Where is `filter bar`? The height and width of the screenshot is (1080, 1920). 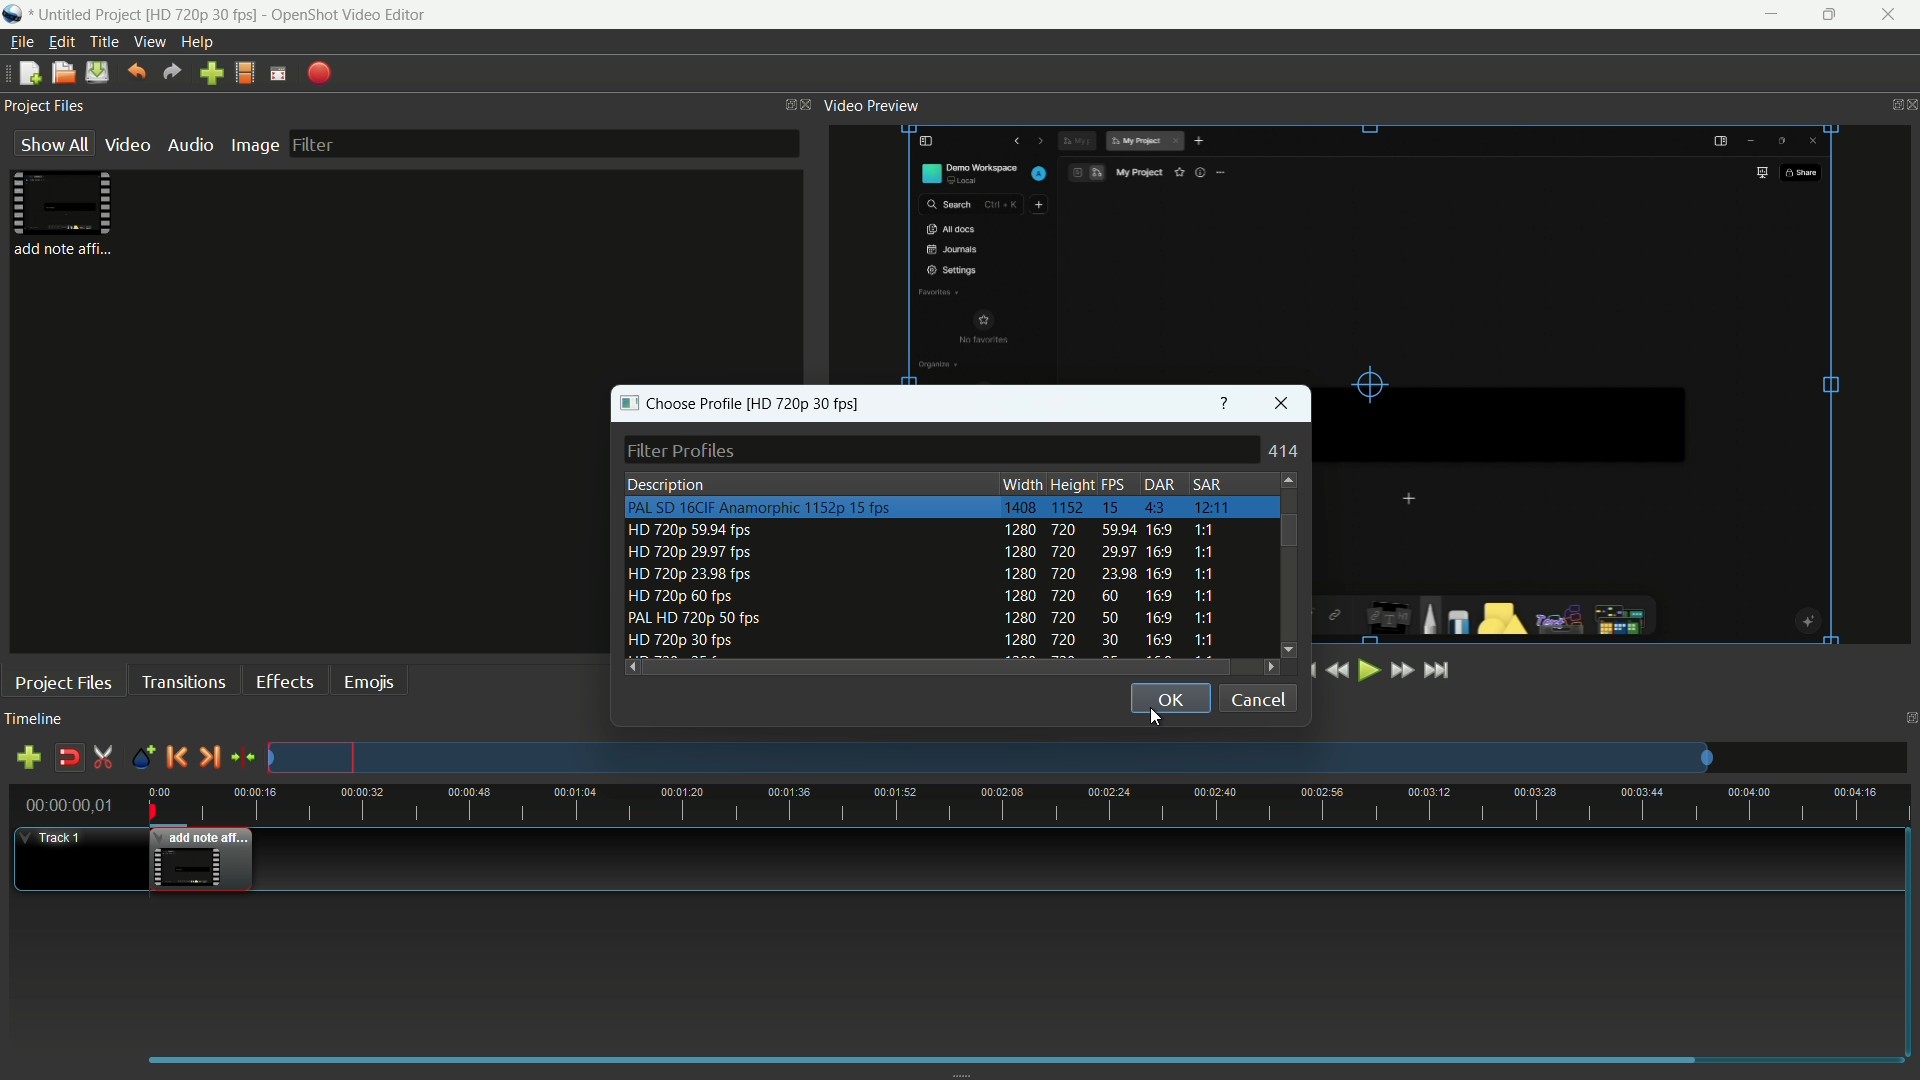 filter bar is located at coordinates (546, 143).